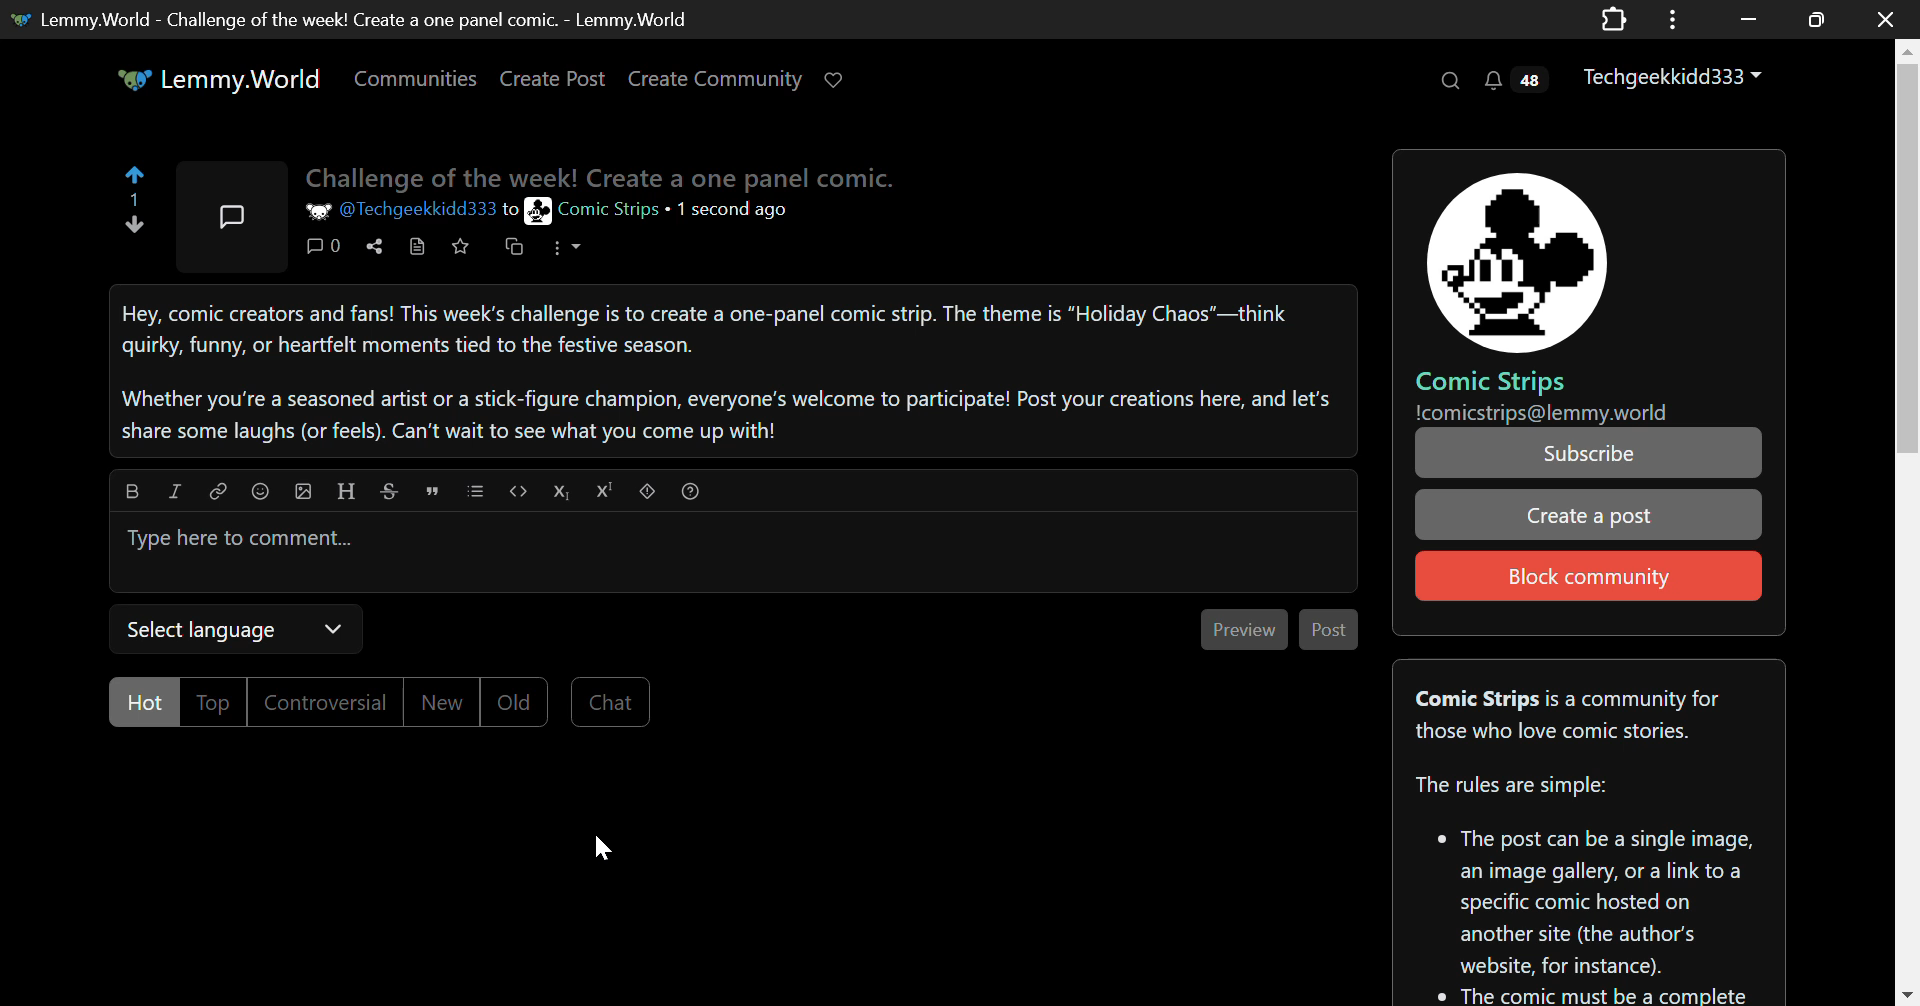 Image resolution: width=1920 pixels, height=1006 pixels. Describe the element at coordinates (224, 214) in the screenshot. I see `Community Post Icon` at that location.